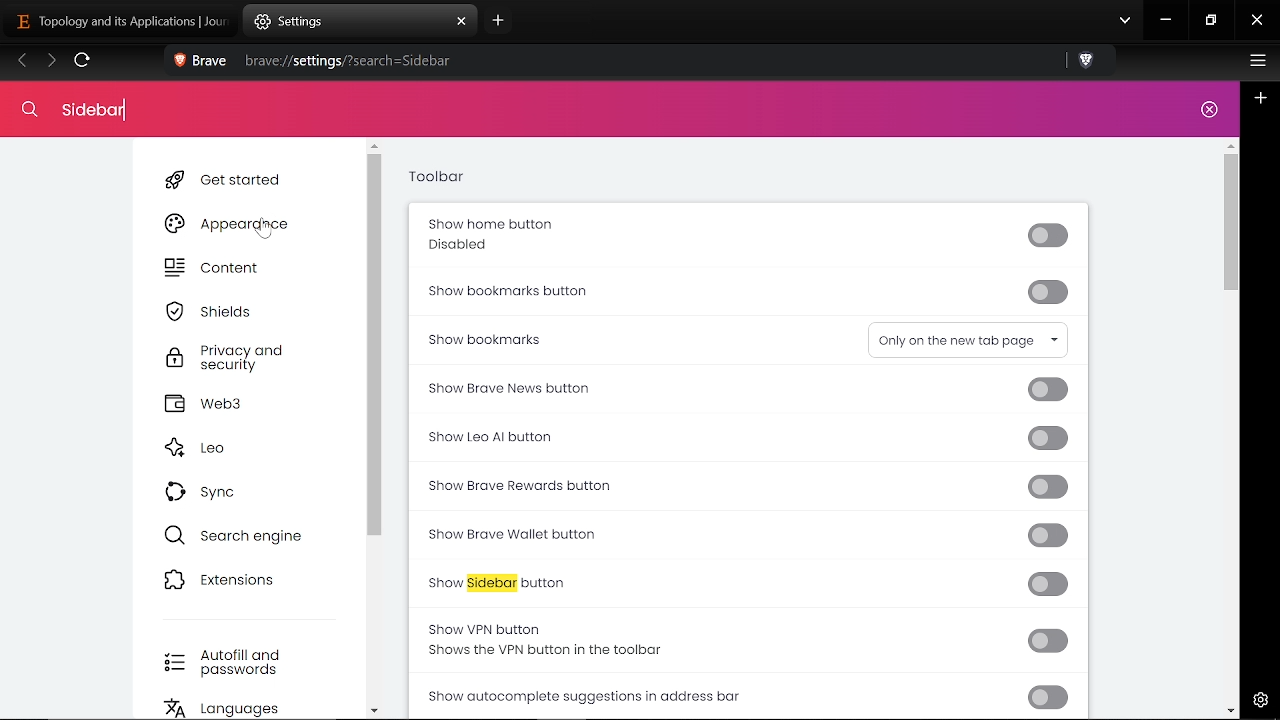  I want to click on Show VPN button, so click(751, 639).